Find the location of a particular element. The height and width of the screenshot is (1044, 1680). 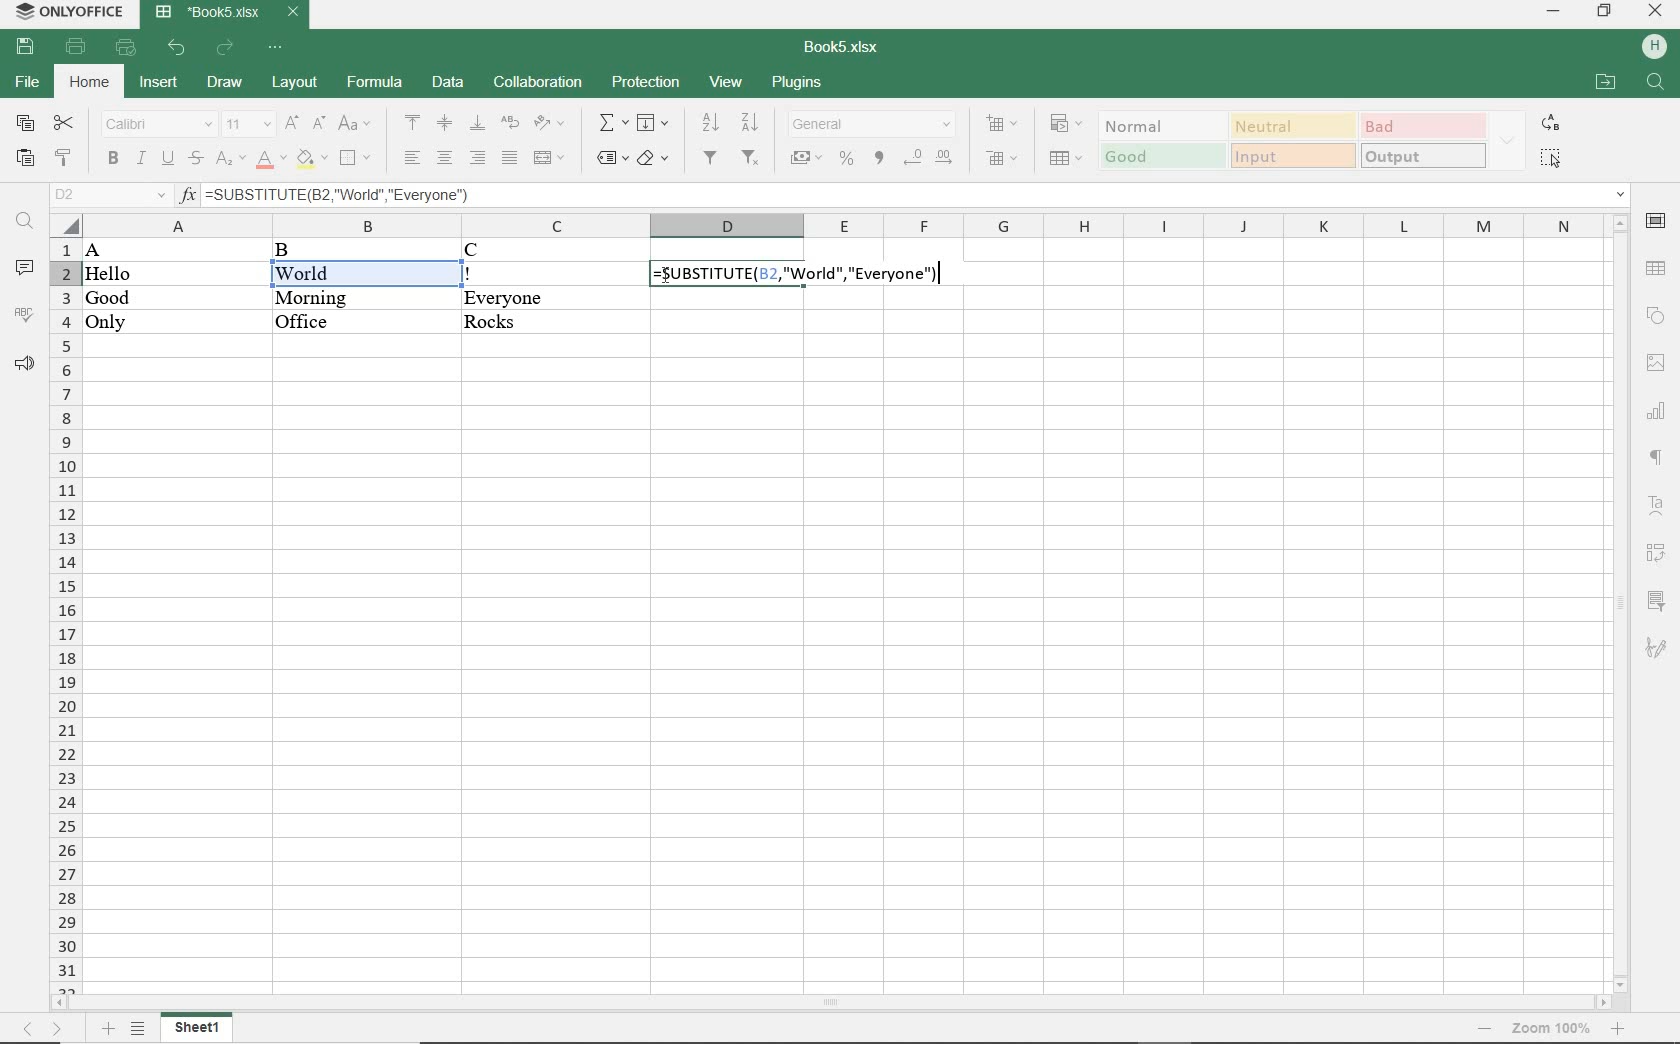

! is located at coordinates (531, 274).